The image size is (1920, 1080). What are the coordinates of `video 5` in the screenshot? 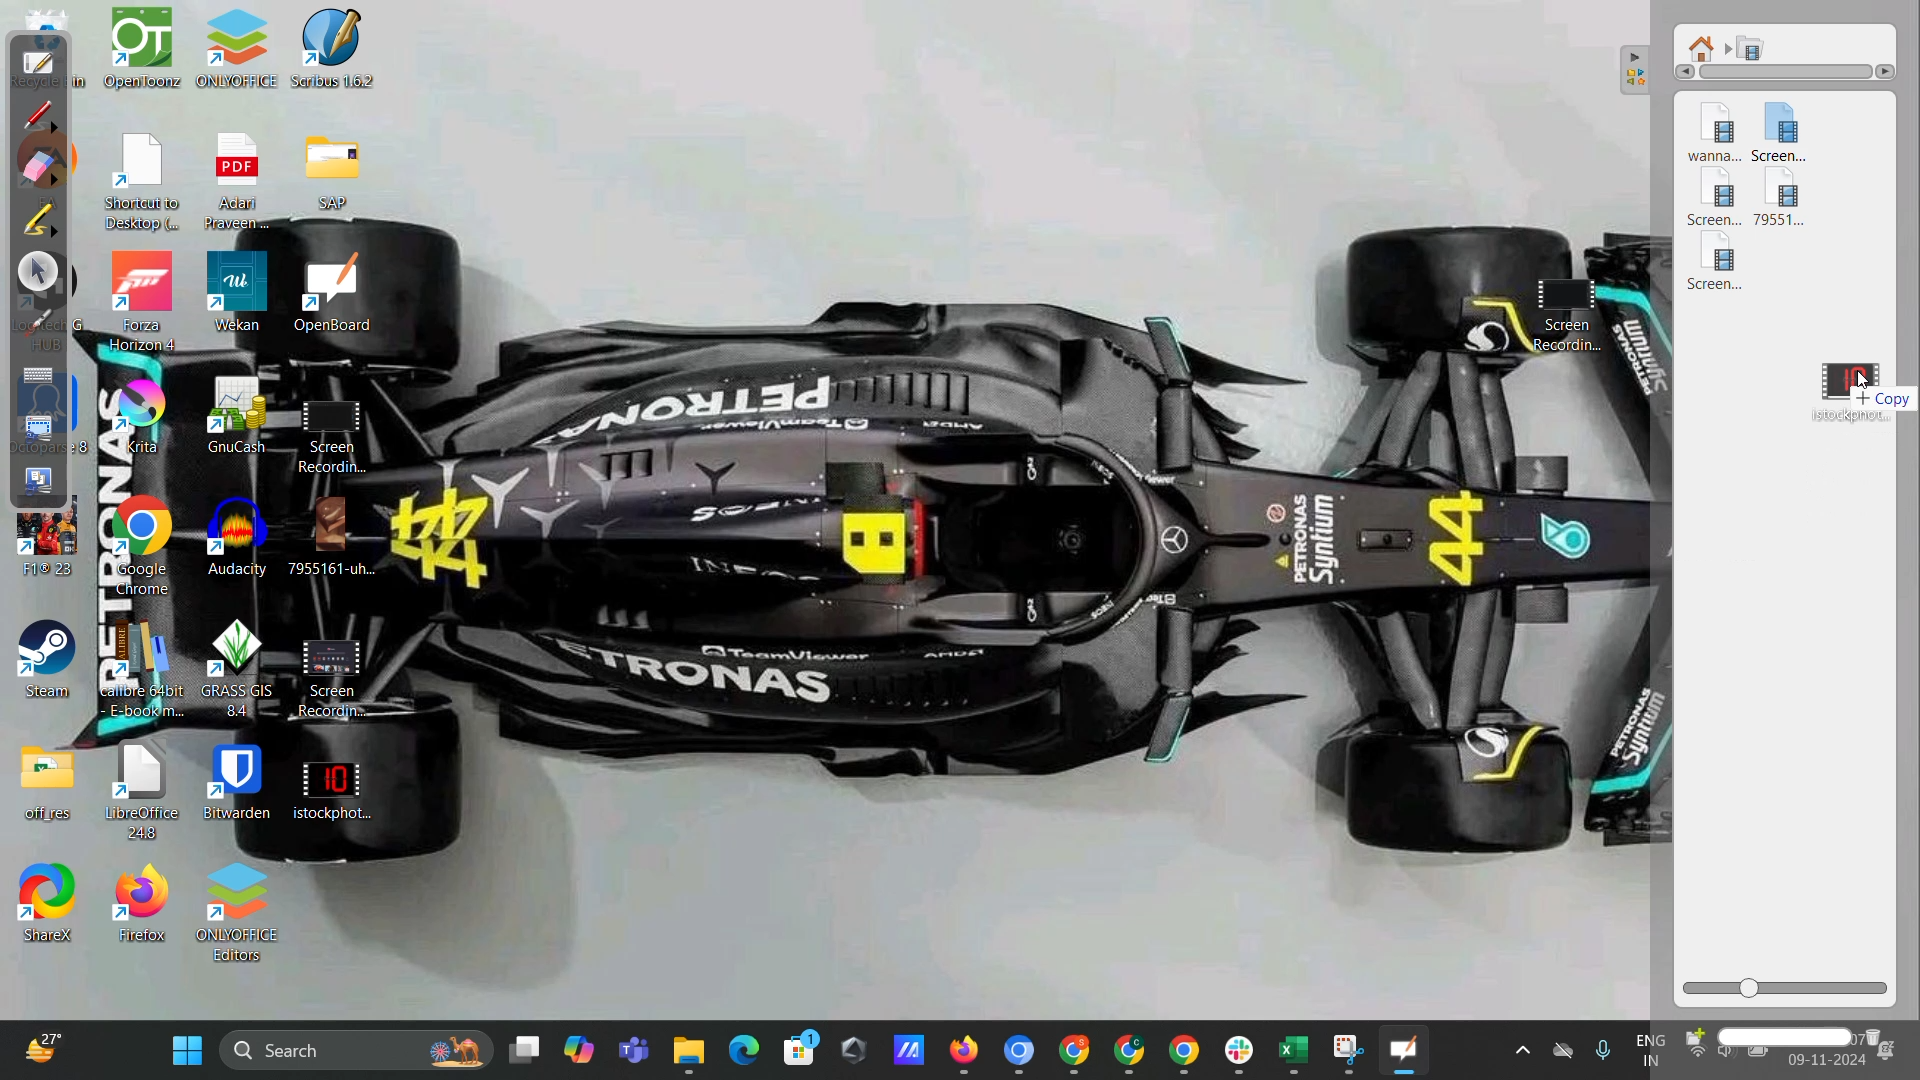 It's located at (1723, 268).